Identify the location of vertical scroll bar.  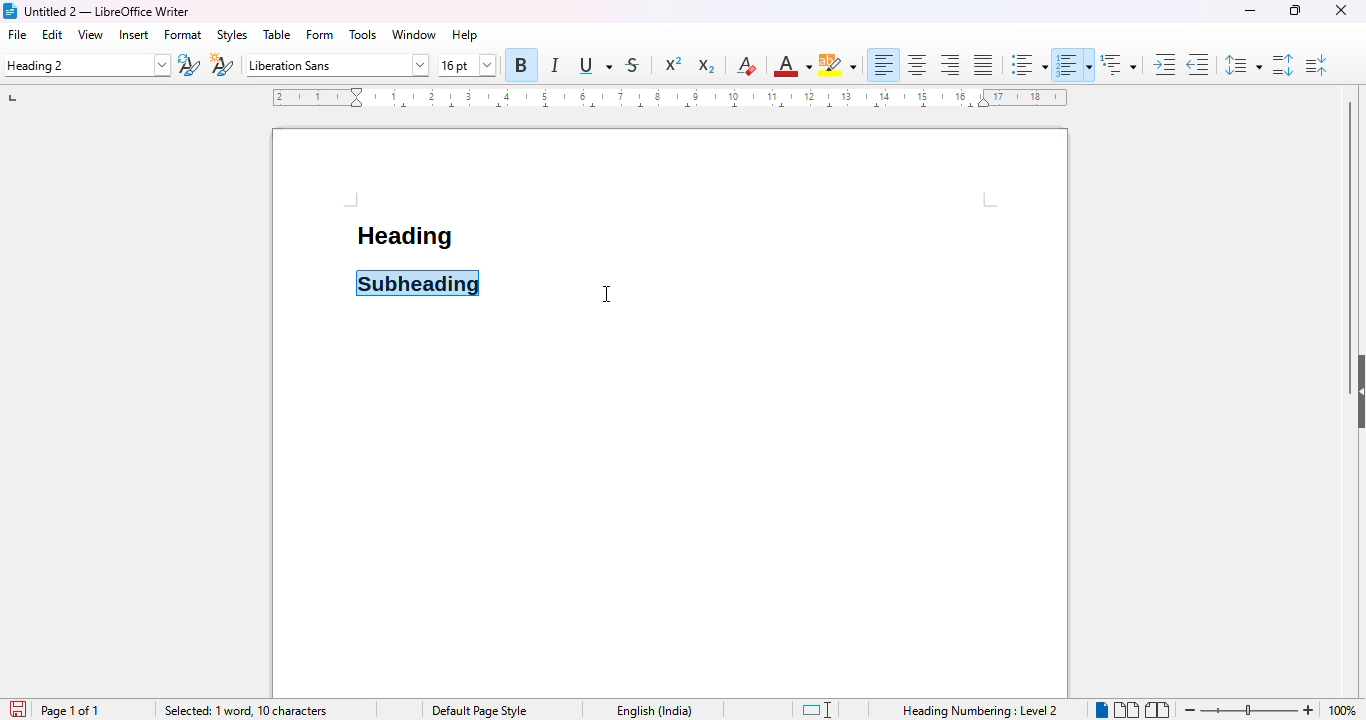
(1350, 223).